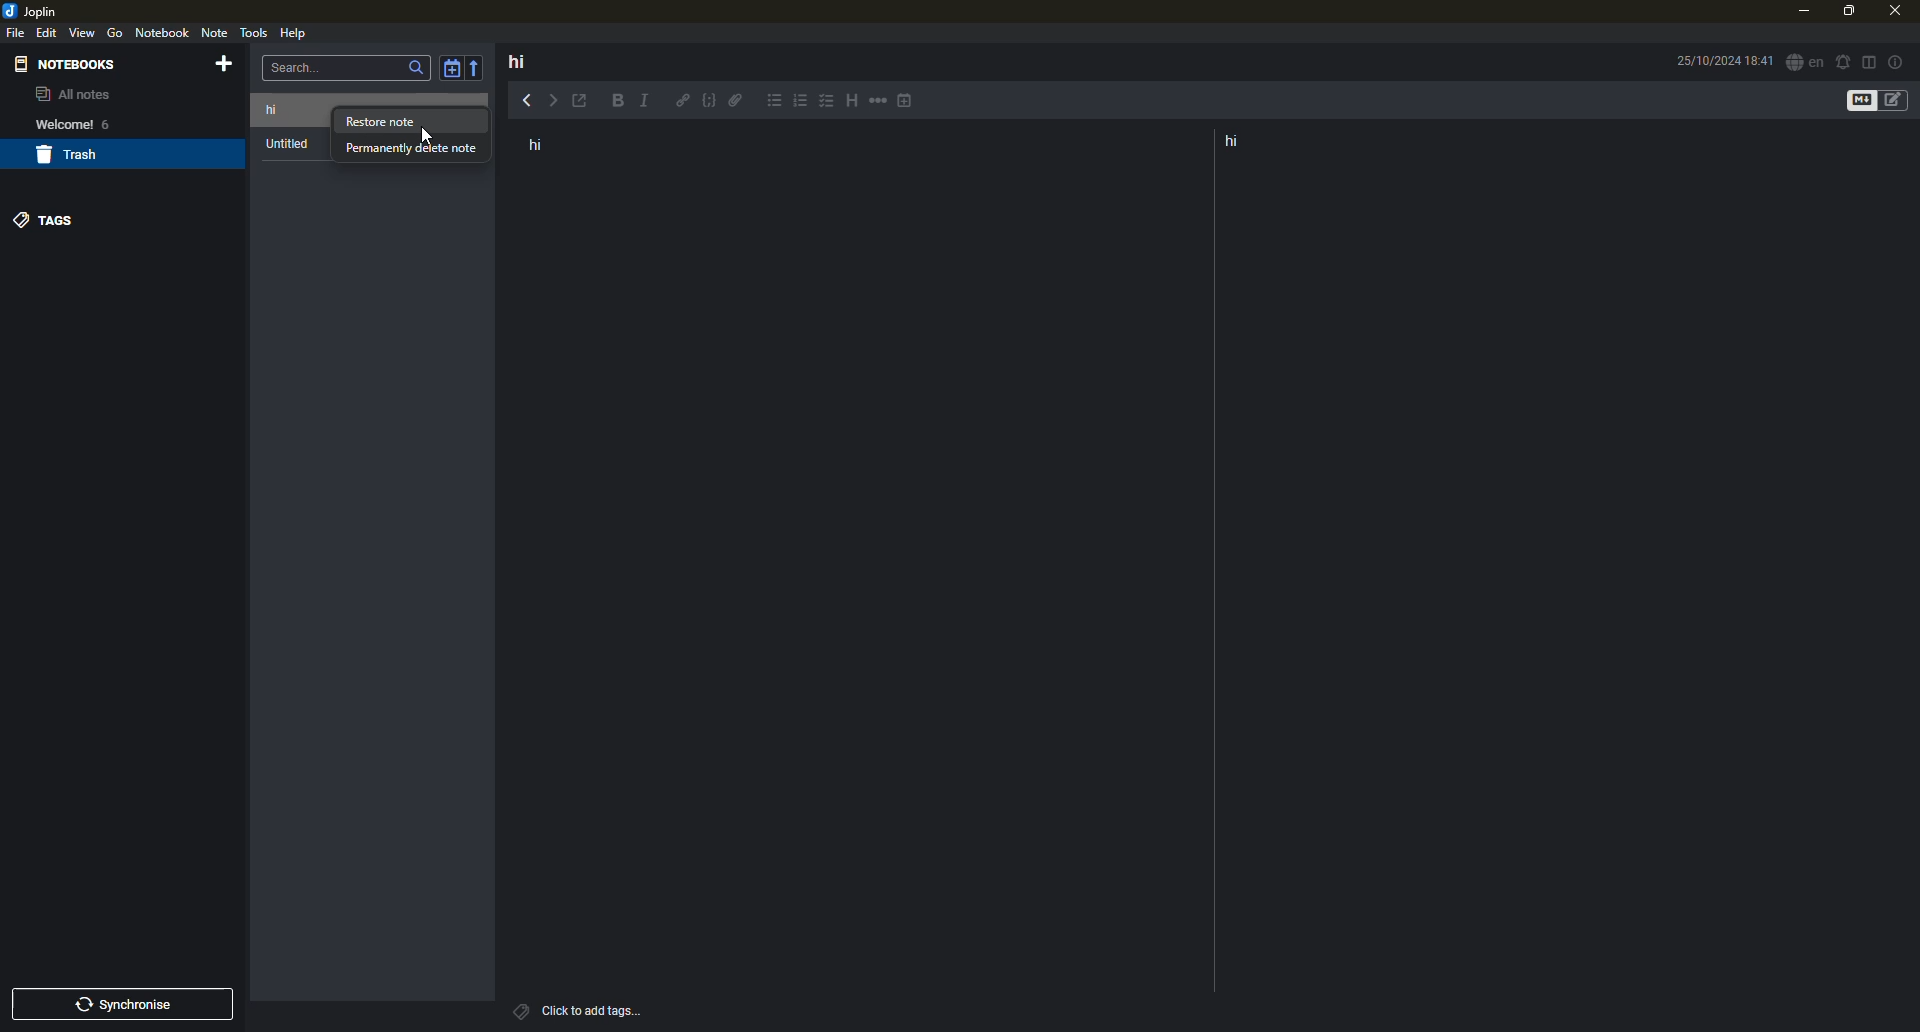  Describe the element at coordinates (17, 33) in the screenshot. I see `file` at that location.